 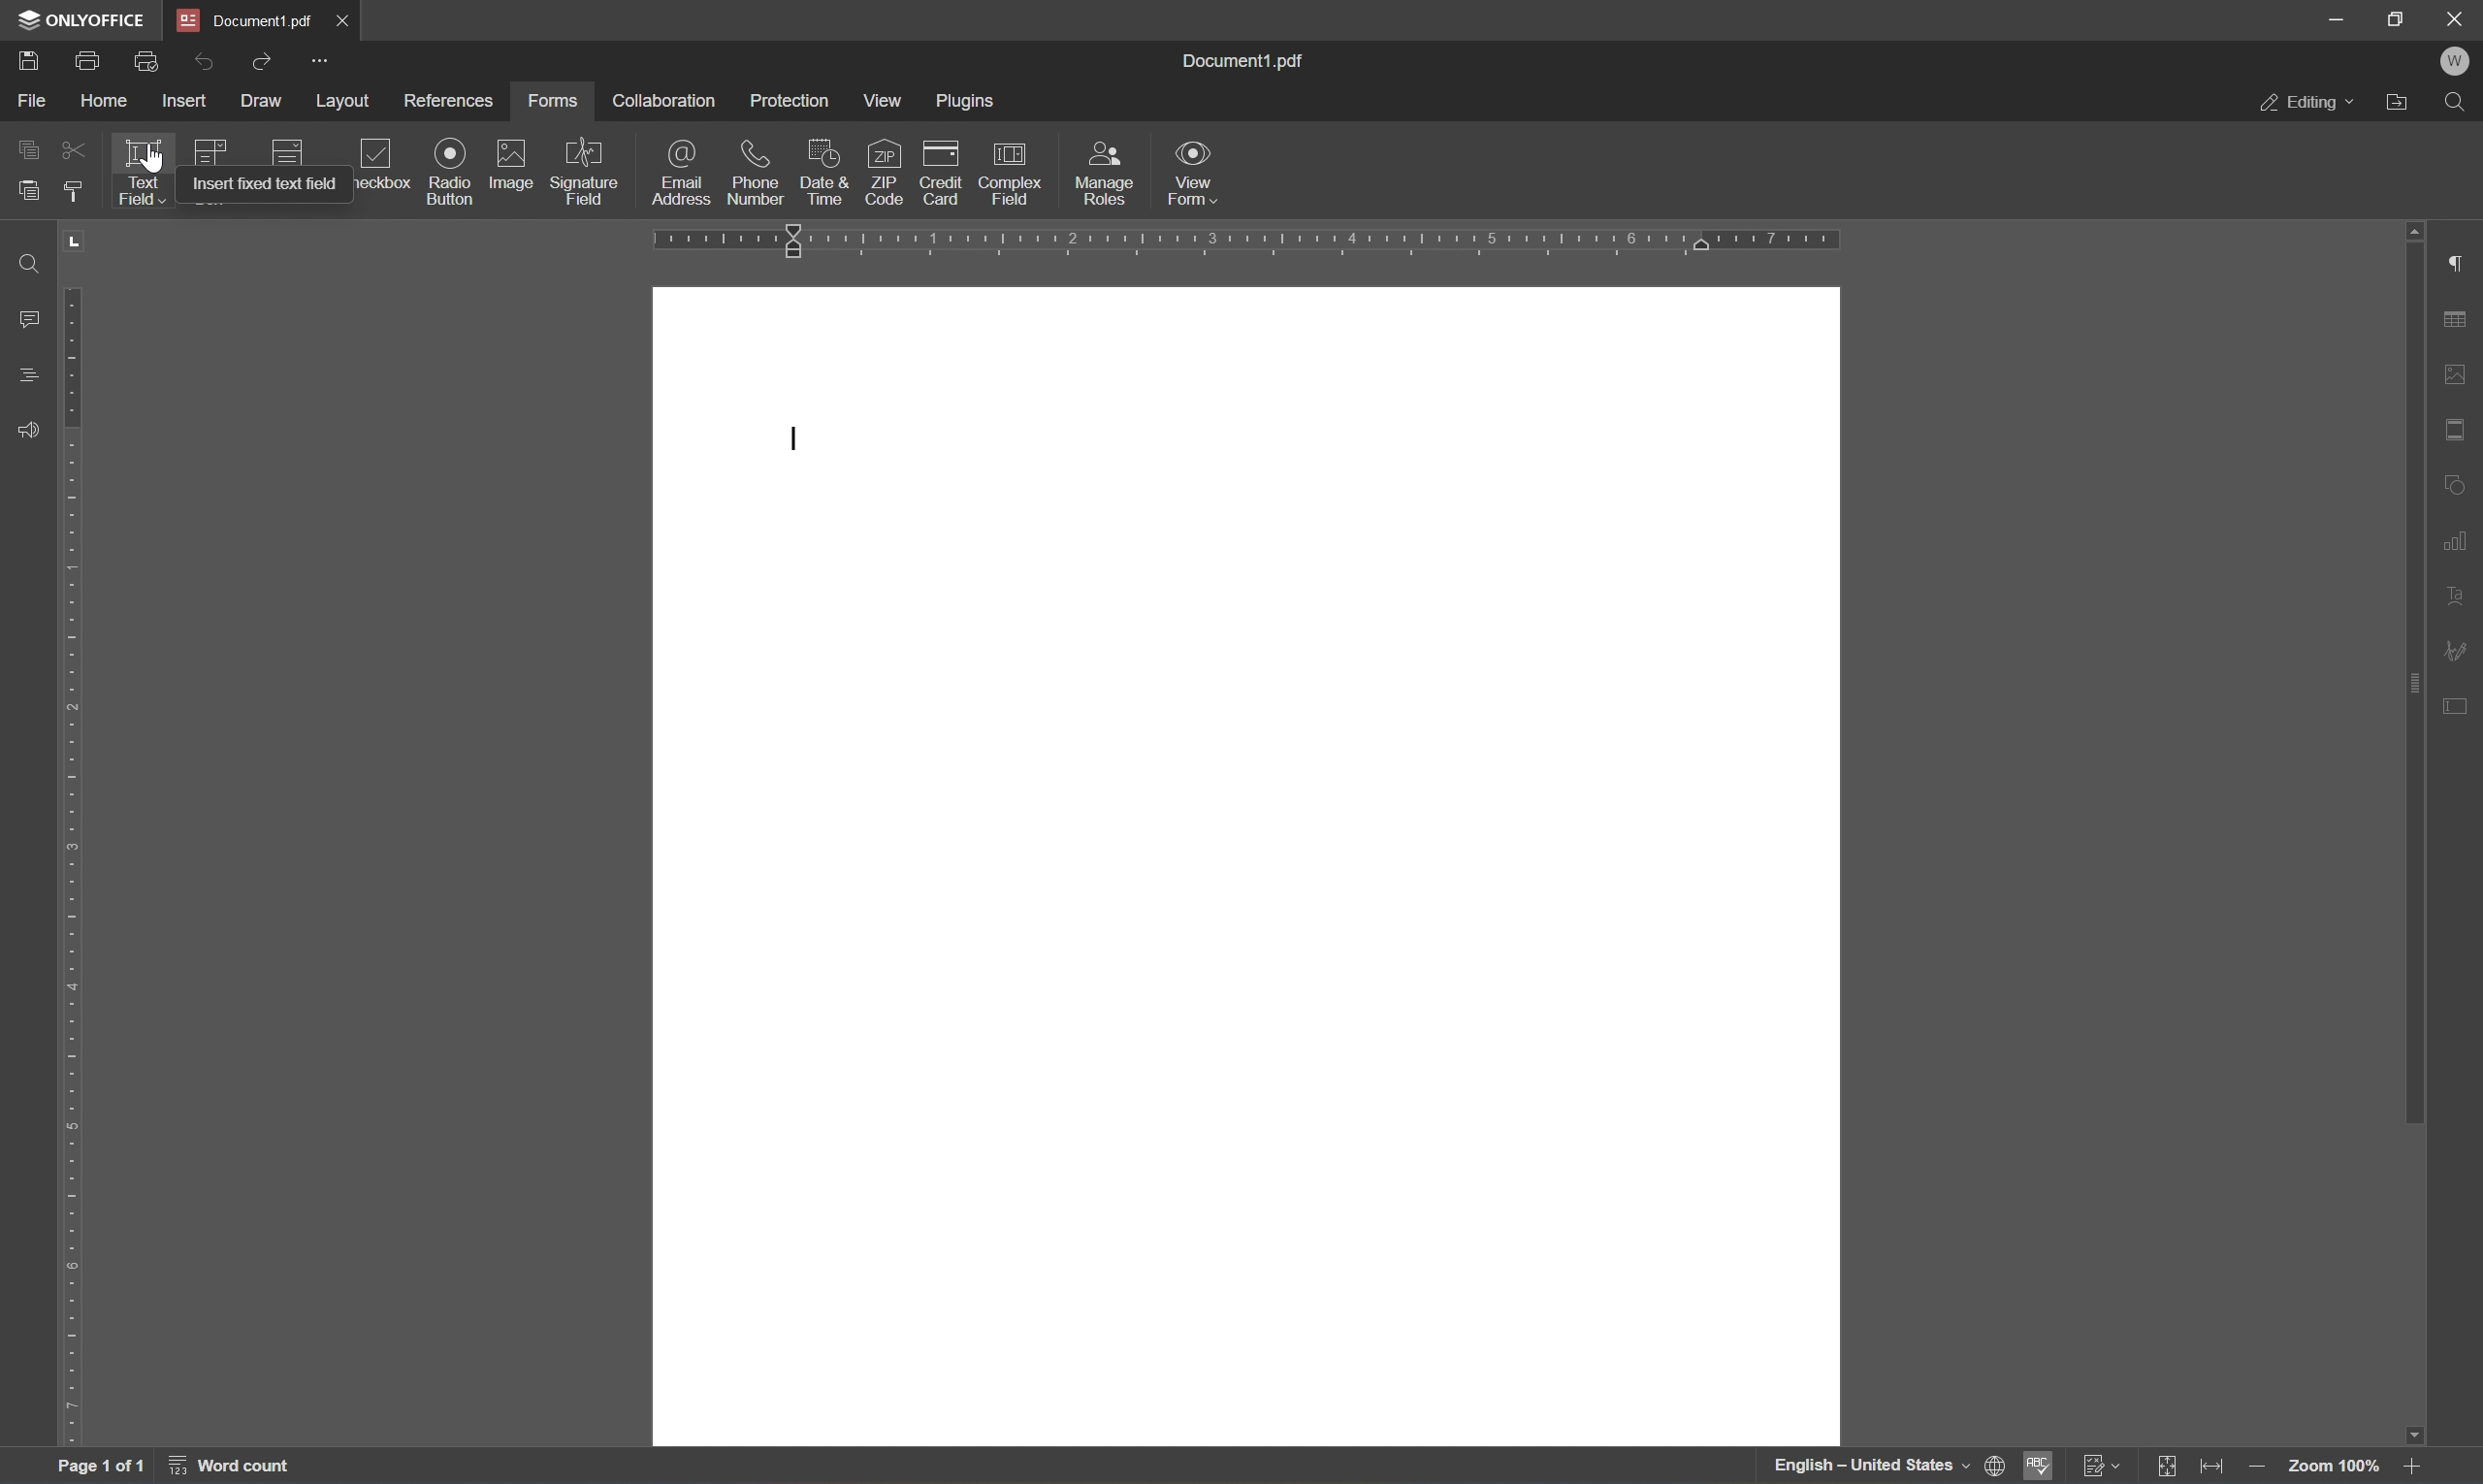 What do you see at coordinates (82, 18) in the screenshot?
I see `ONLYOFFICE` at bounding box center [82, 18].